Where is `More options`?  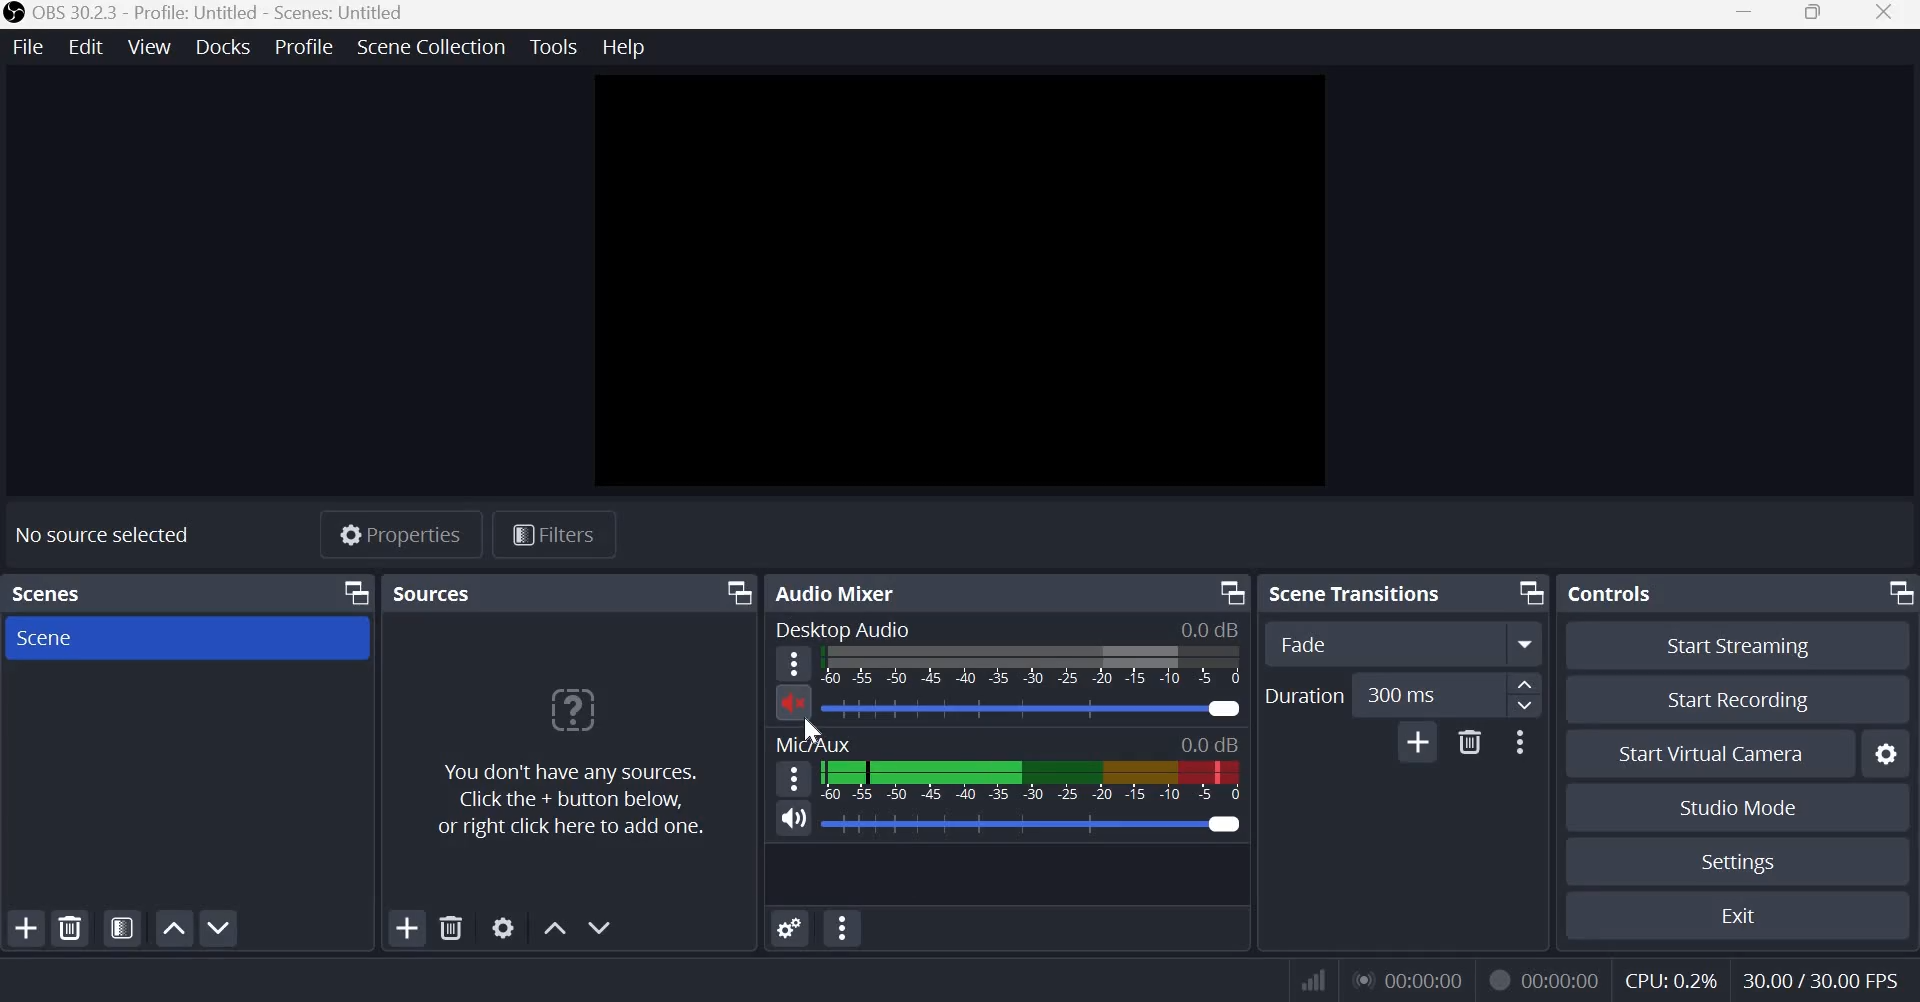 More options is located at coordinates (1519, 742).